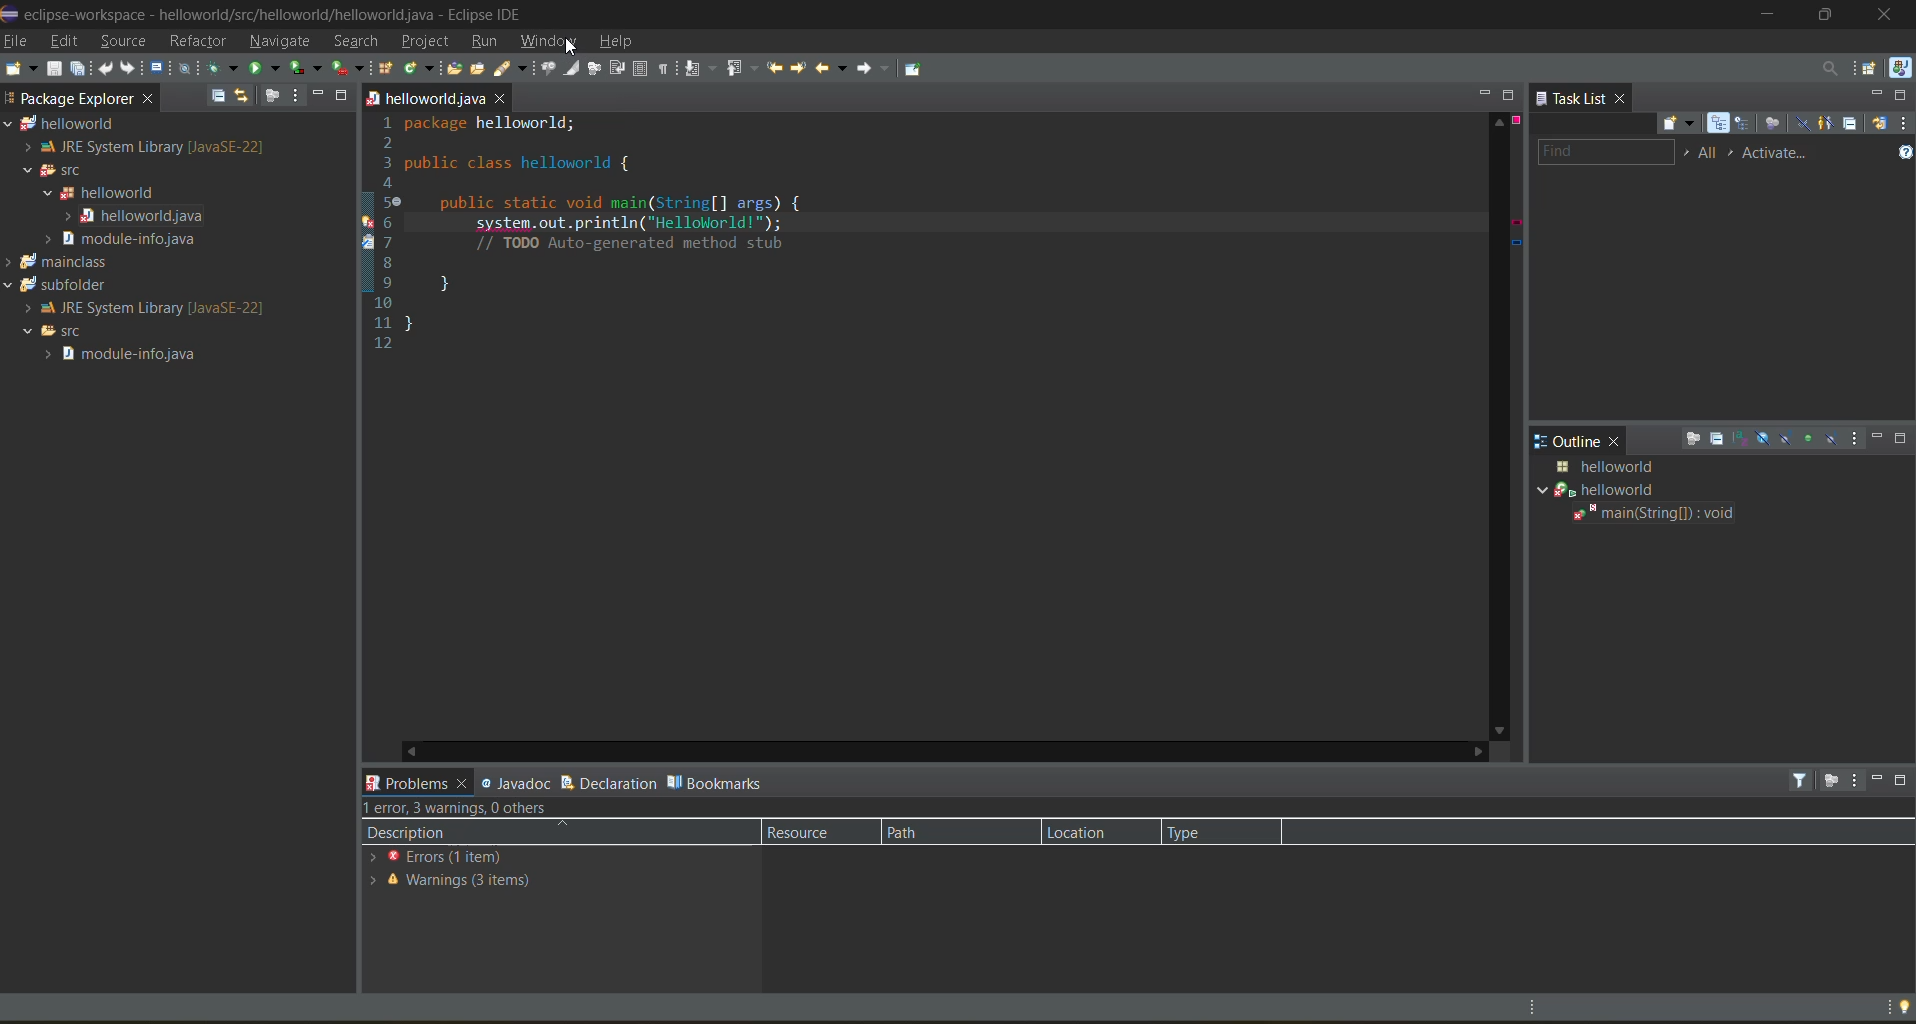 This screenshot has height=1024, width=1916. Describe the element at coordinates (803, 66) in the screenshot. I see `next edit location` at that location.